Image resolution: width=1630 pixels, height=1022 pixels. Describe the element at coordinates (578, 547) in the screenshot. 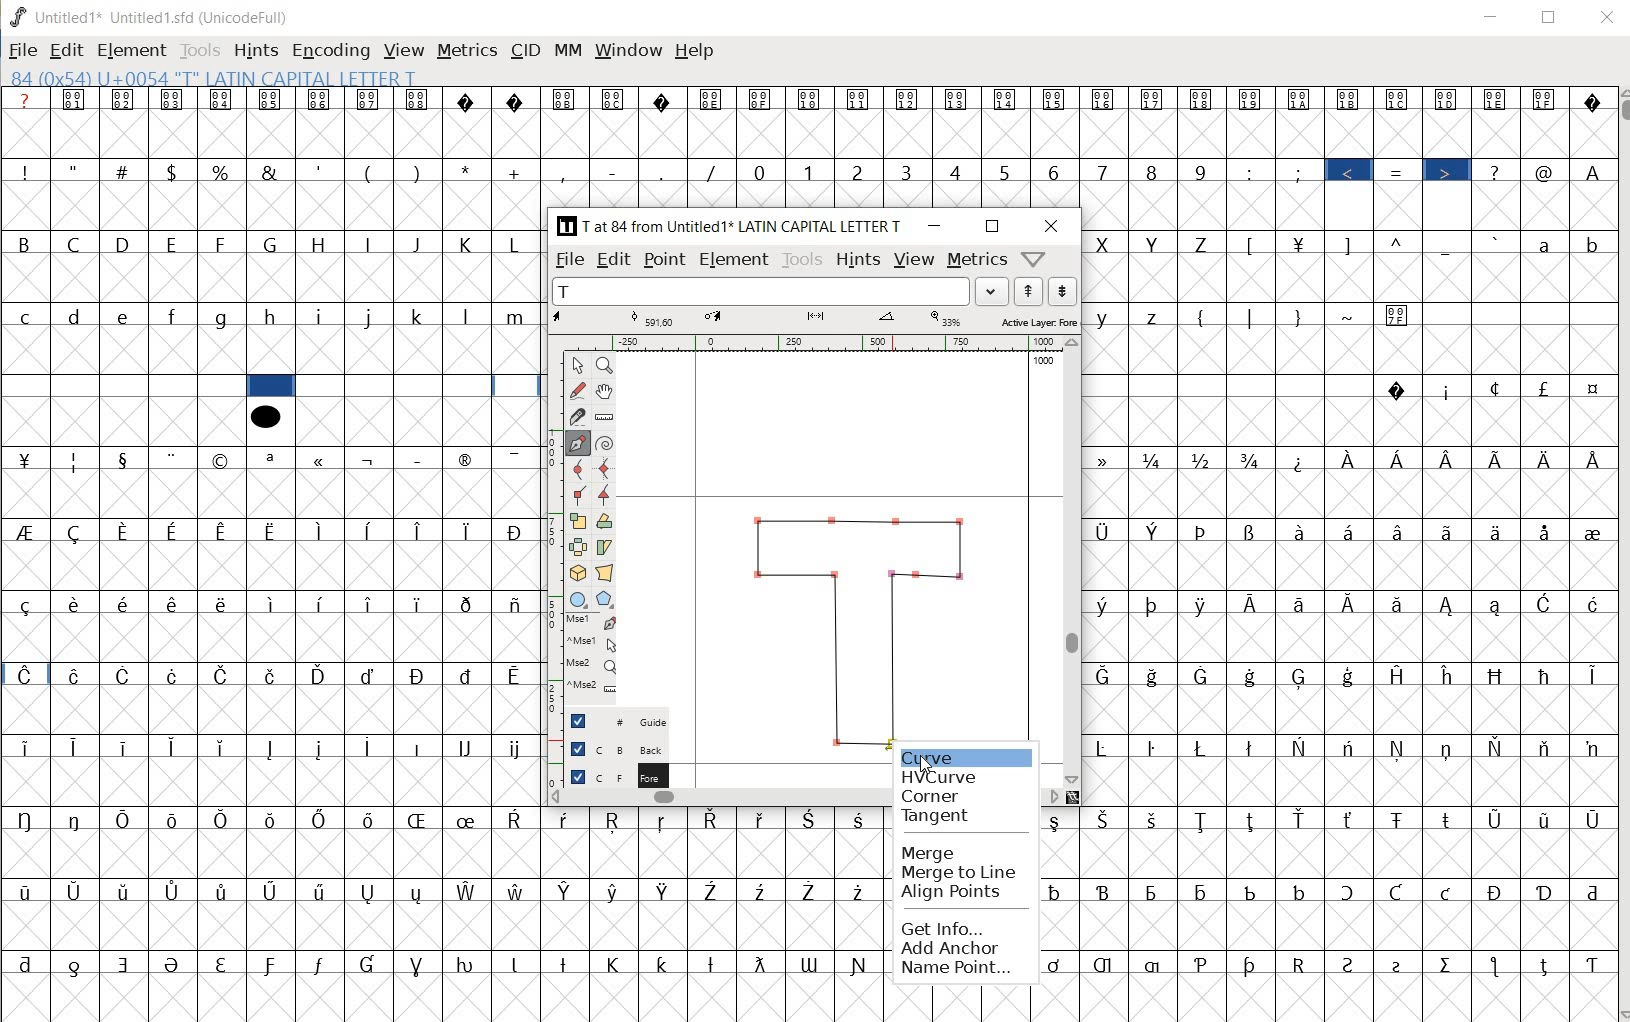

I see `flip` at that location.